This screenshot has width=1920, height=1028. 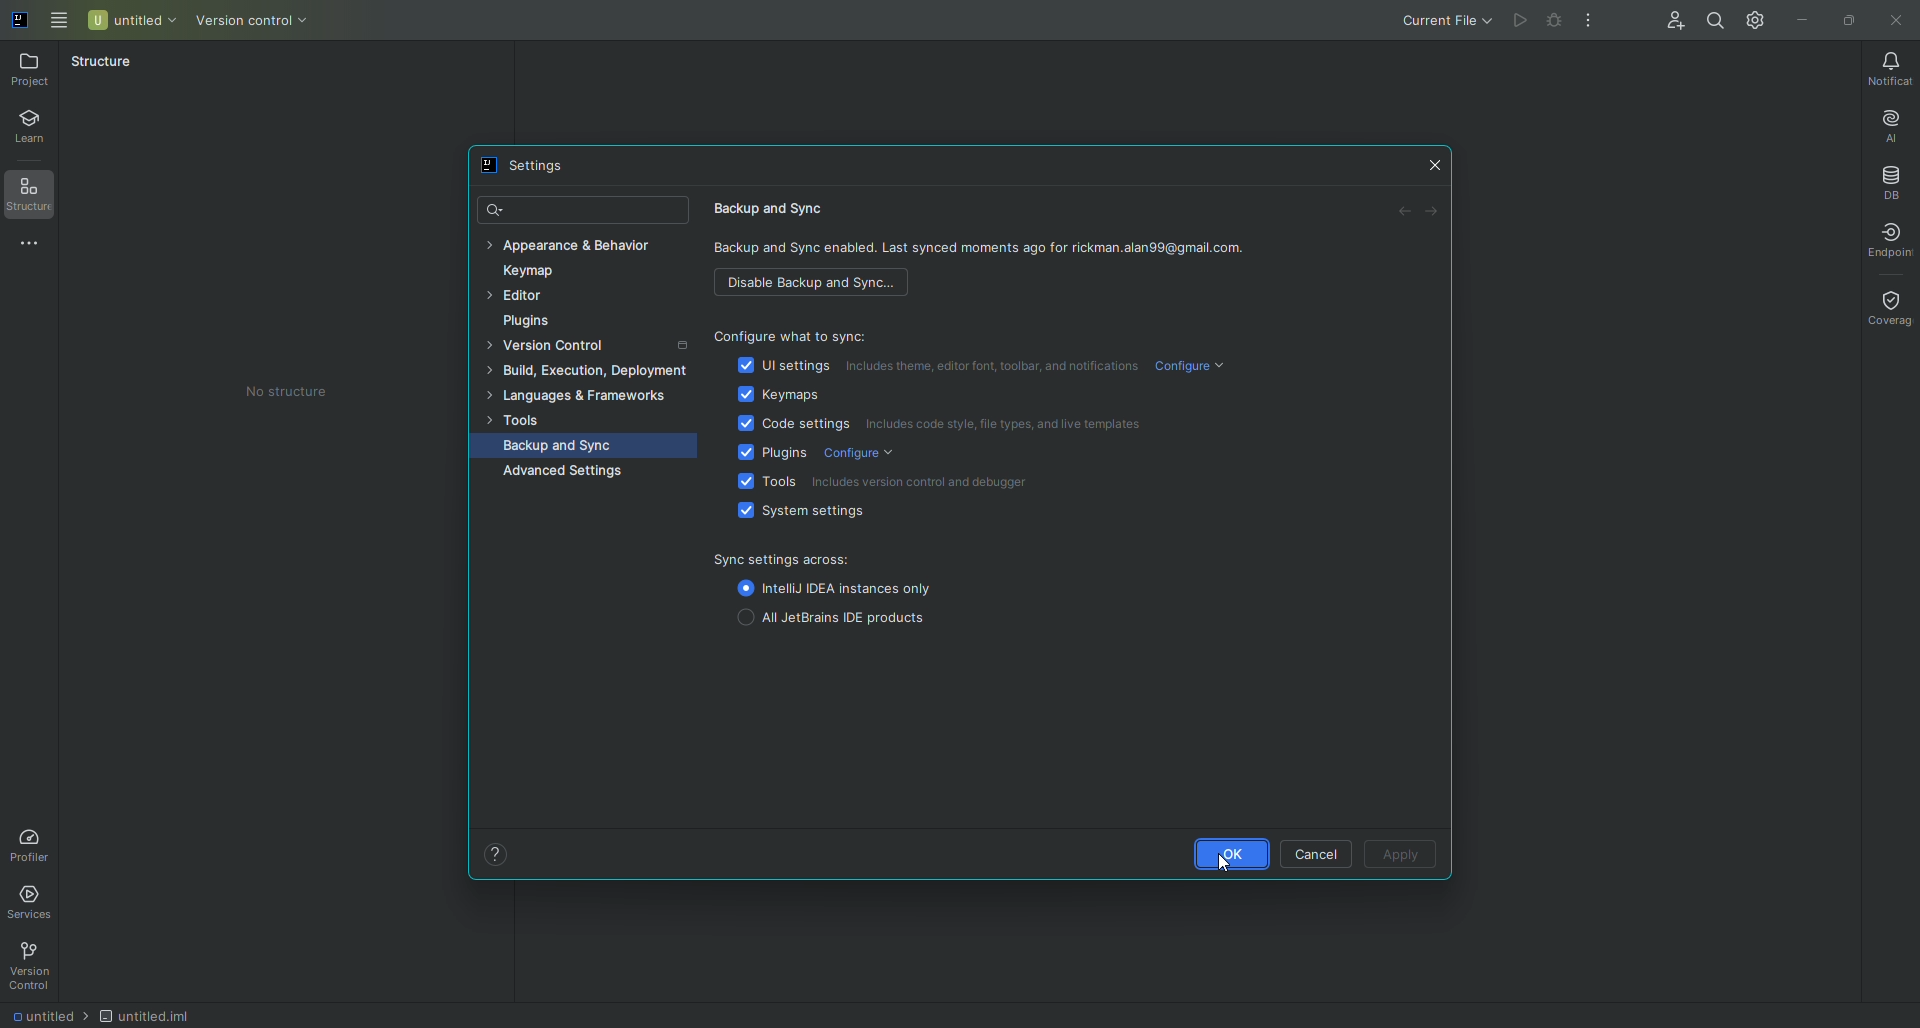 I want to click on No structure, so click(x=303, y=392).